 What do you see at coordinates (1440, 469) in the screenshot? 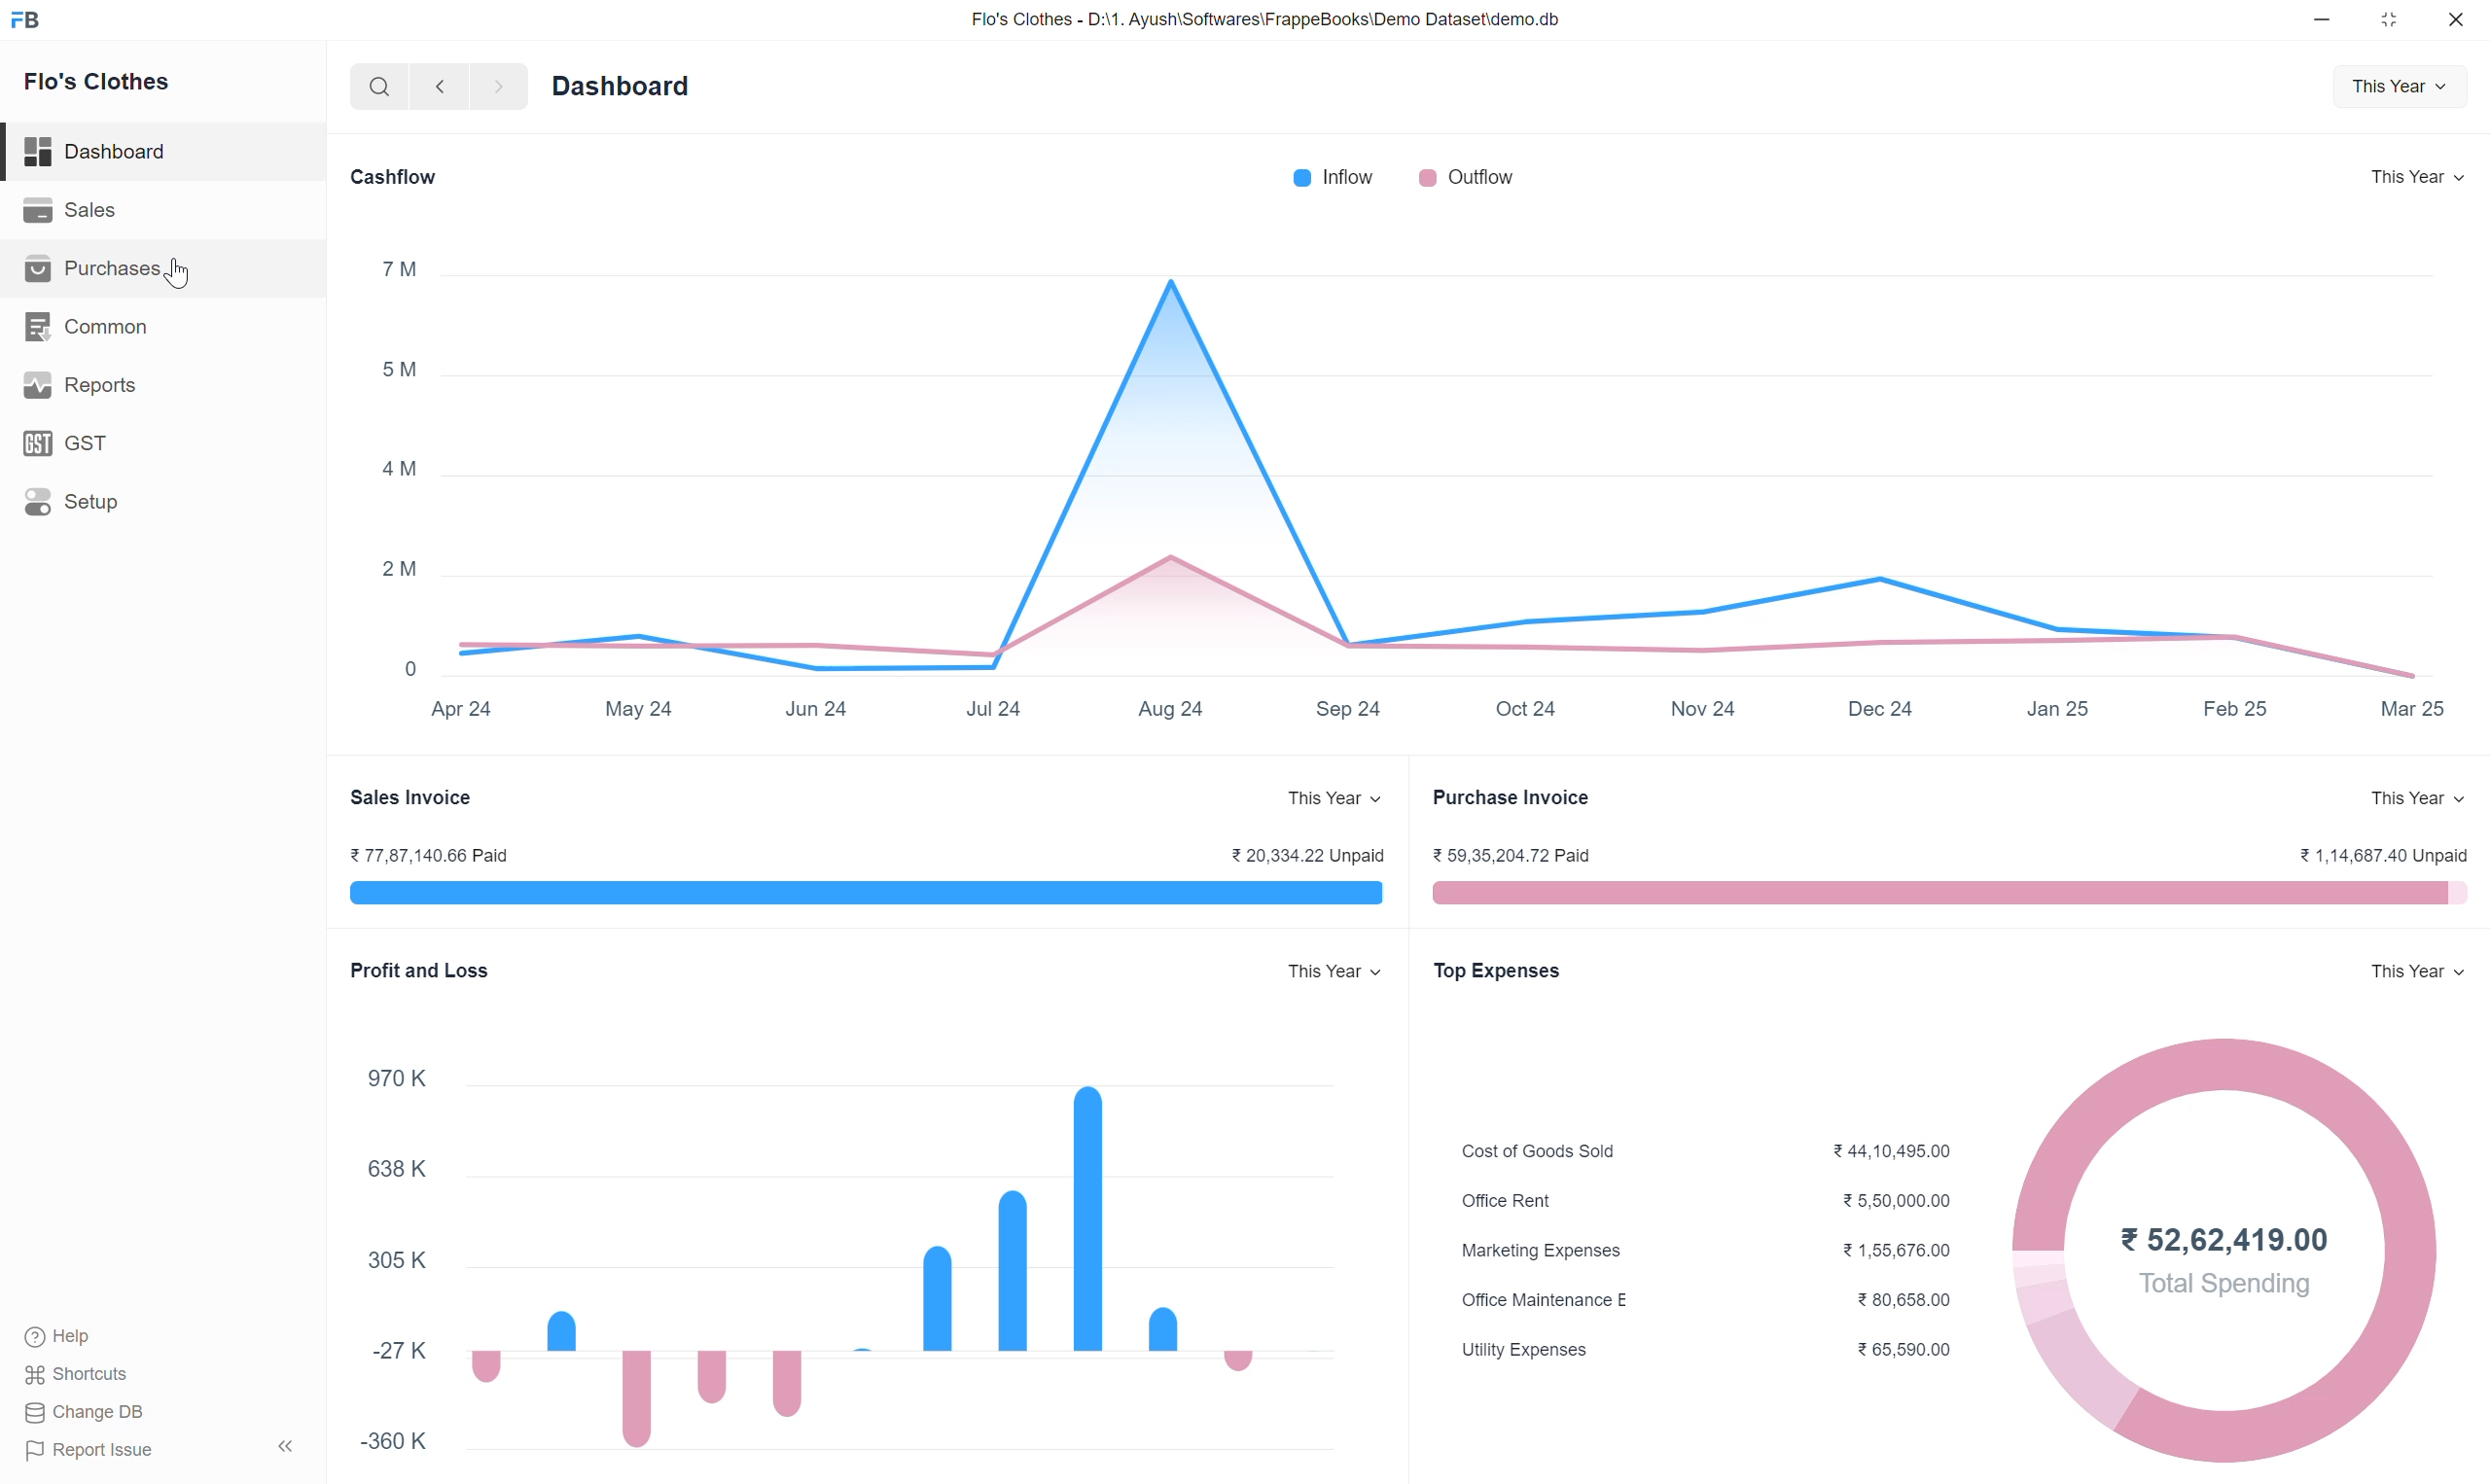
I see `area line chart` at bounding box center [1440, 469].